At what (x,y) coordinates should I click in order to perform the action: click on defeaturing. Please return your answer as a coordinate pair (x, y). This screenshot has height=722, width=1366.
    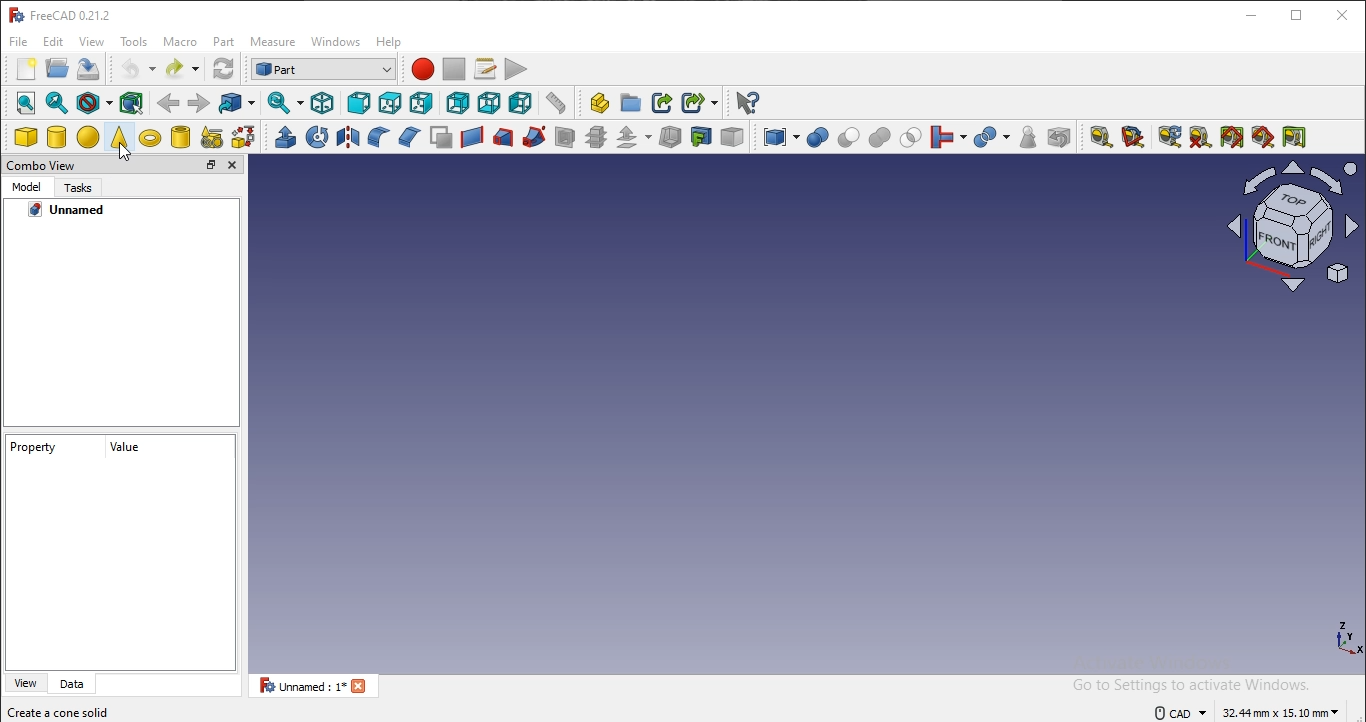
    Looking at the image, I should click on (1060, 136).